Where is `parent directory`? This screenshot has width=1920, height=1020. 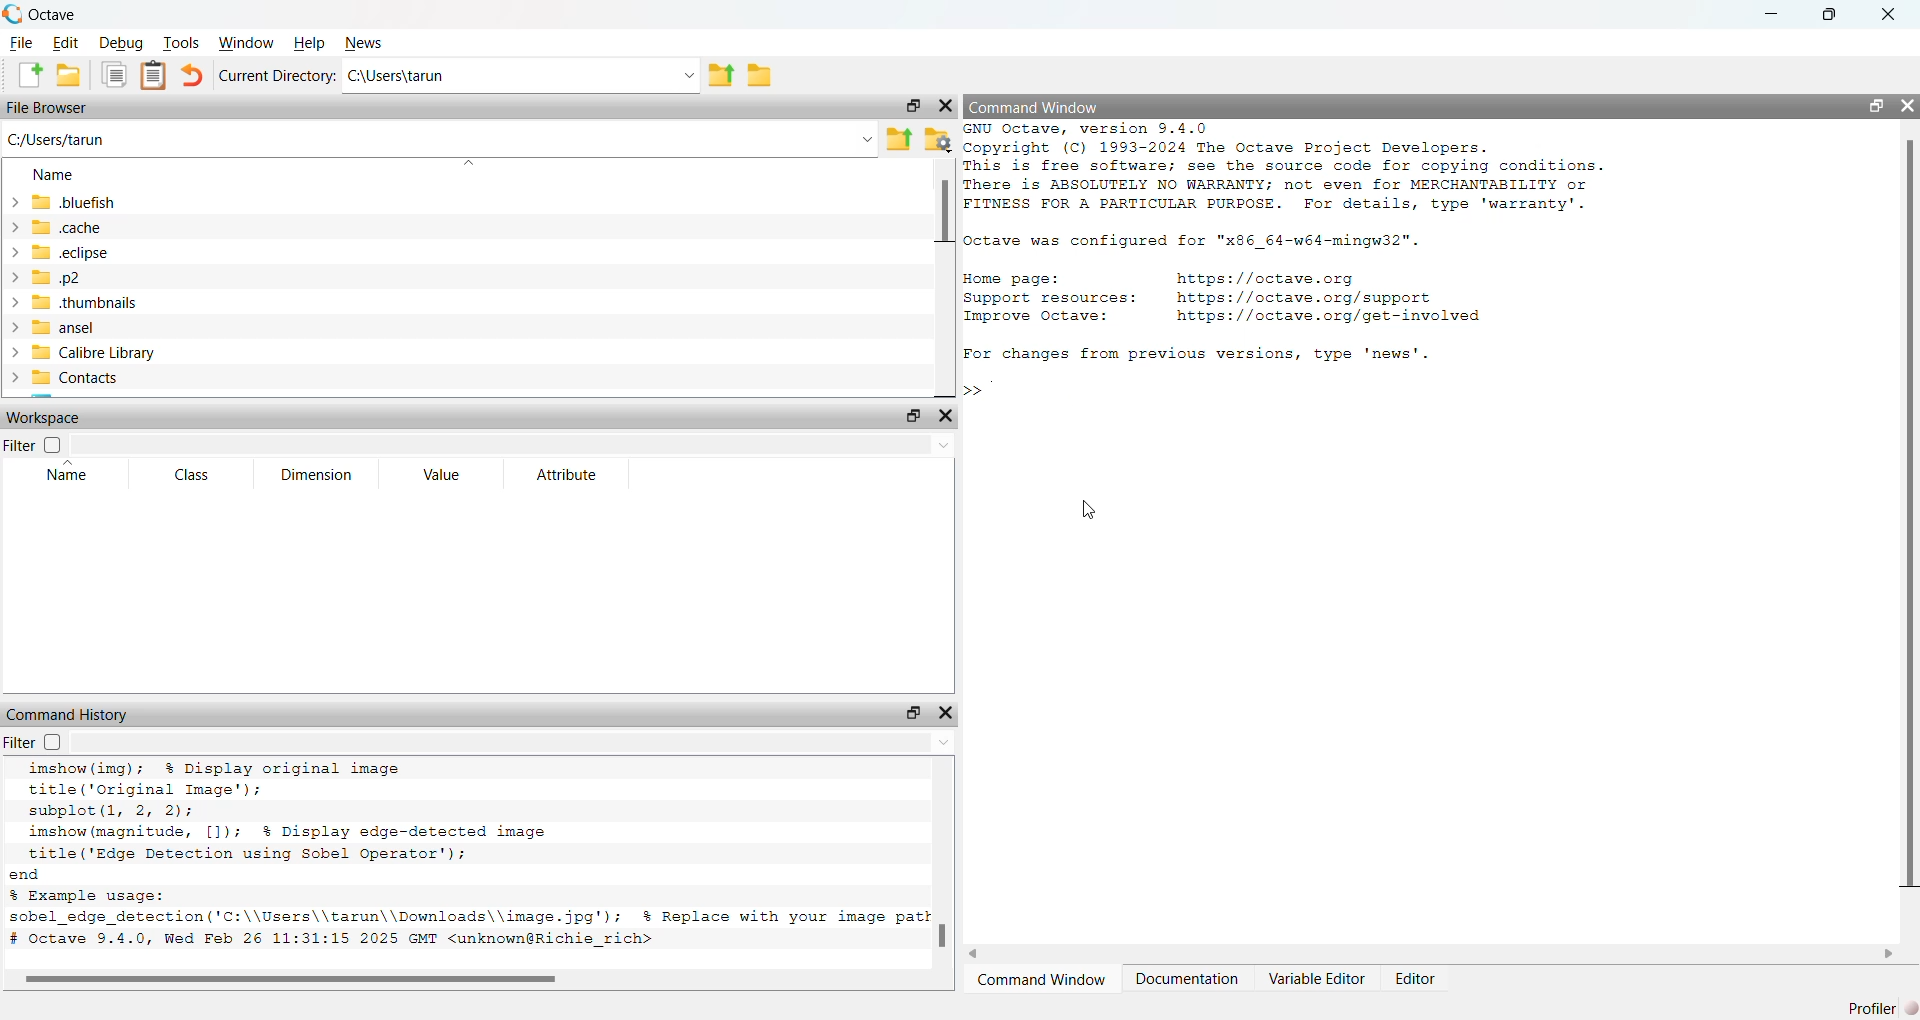 parent directory is located at coordinates (723, 74).